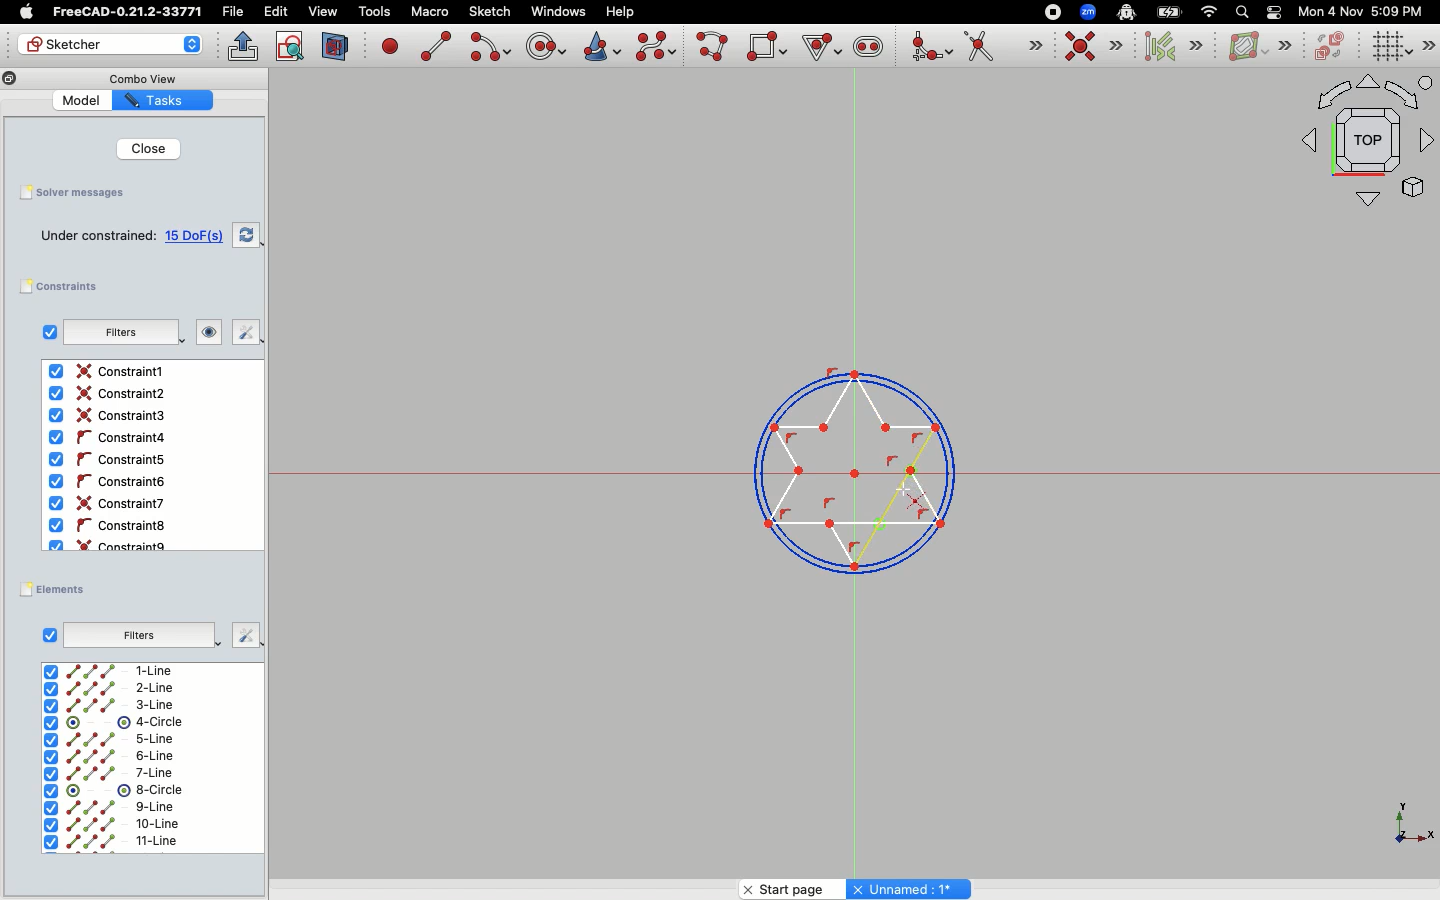 This screenshot has height=900, width=1440. What do you see at coordinates (491, 12) in the screenshot?
I see `Sketch` at bounding box center [491, 12].